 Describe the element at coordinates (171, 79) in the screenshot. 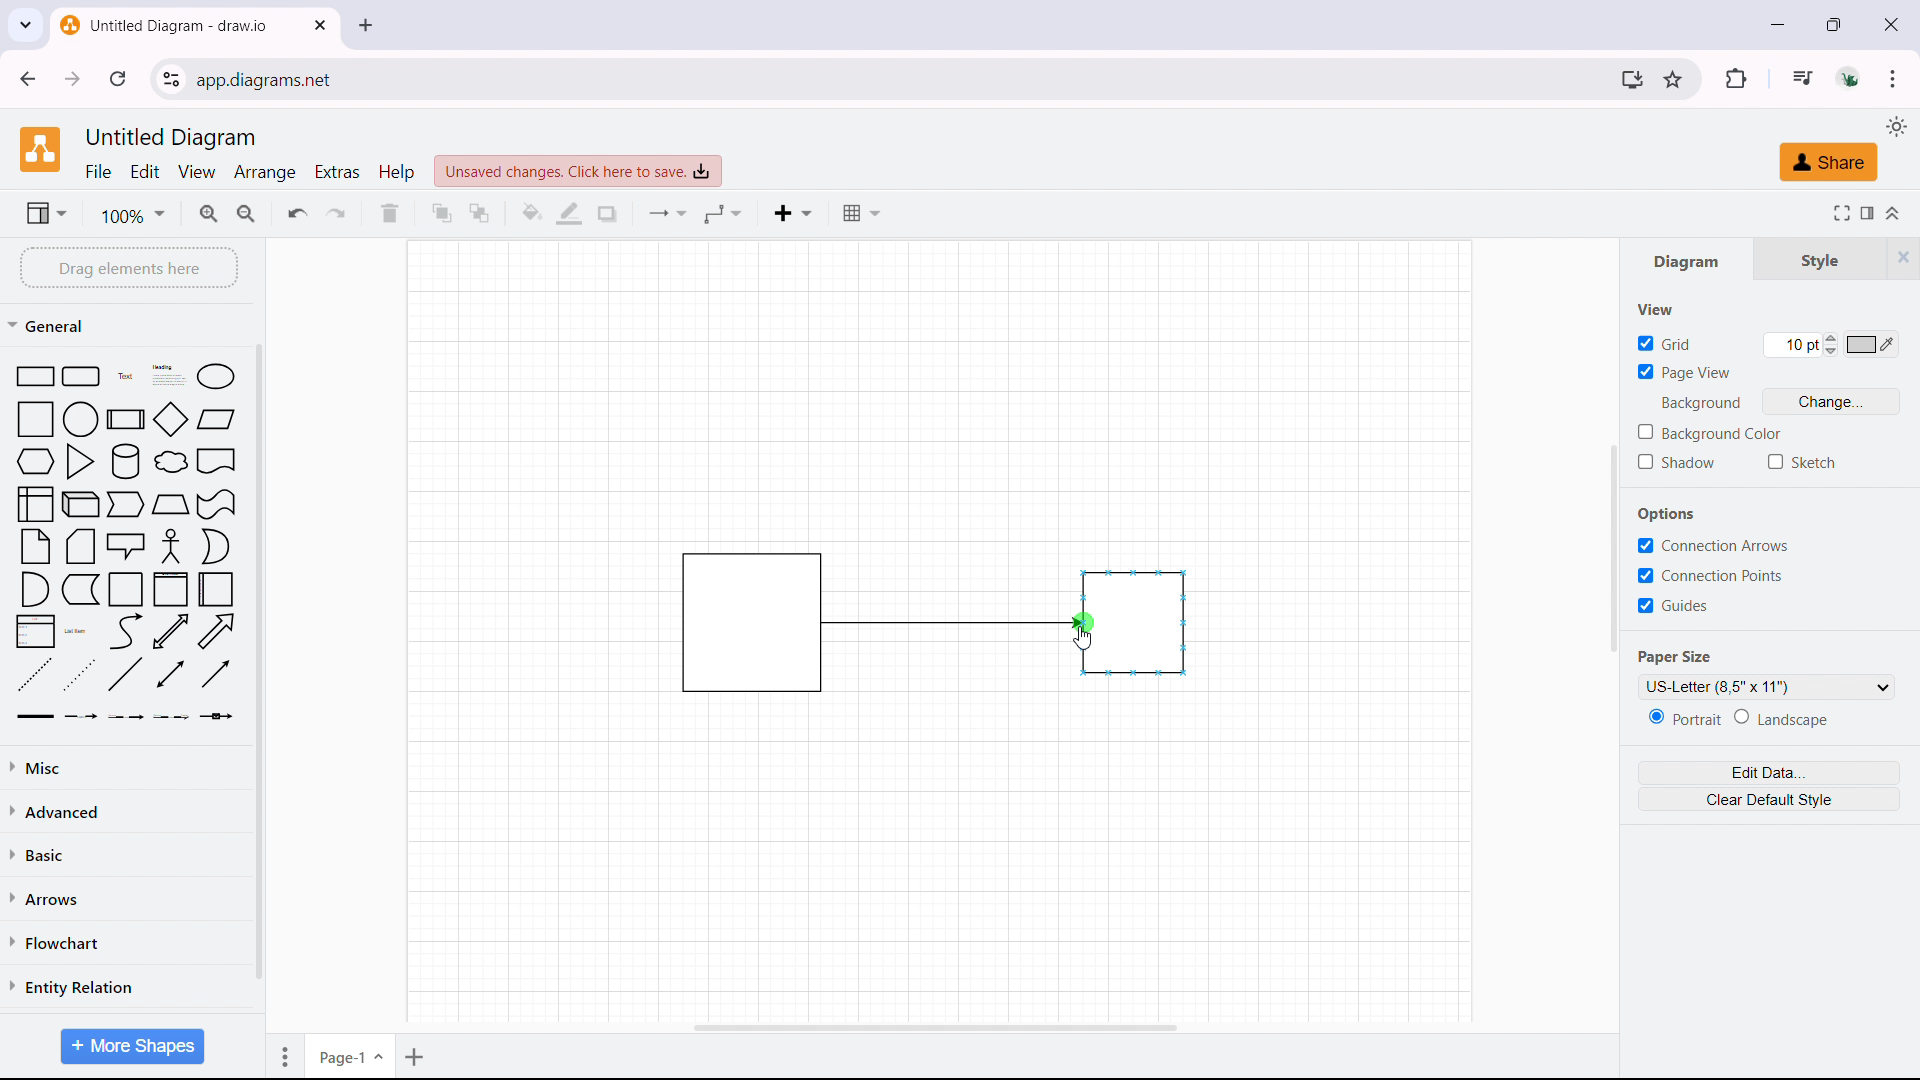

I see `view site information` at that location.